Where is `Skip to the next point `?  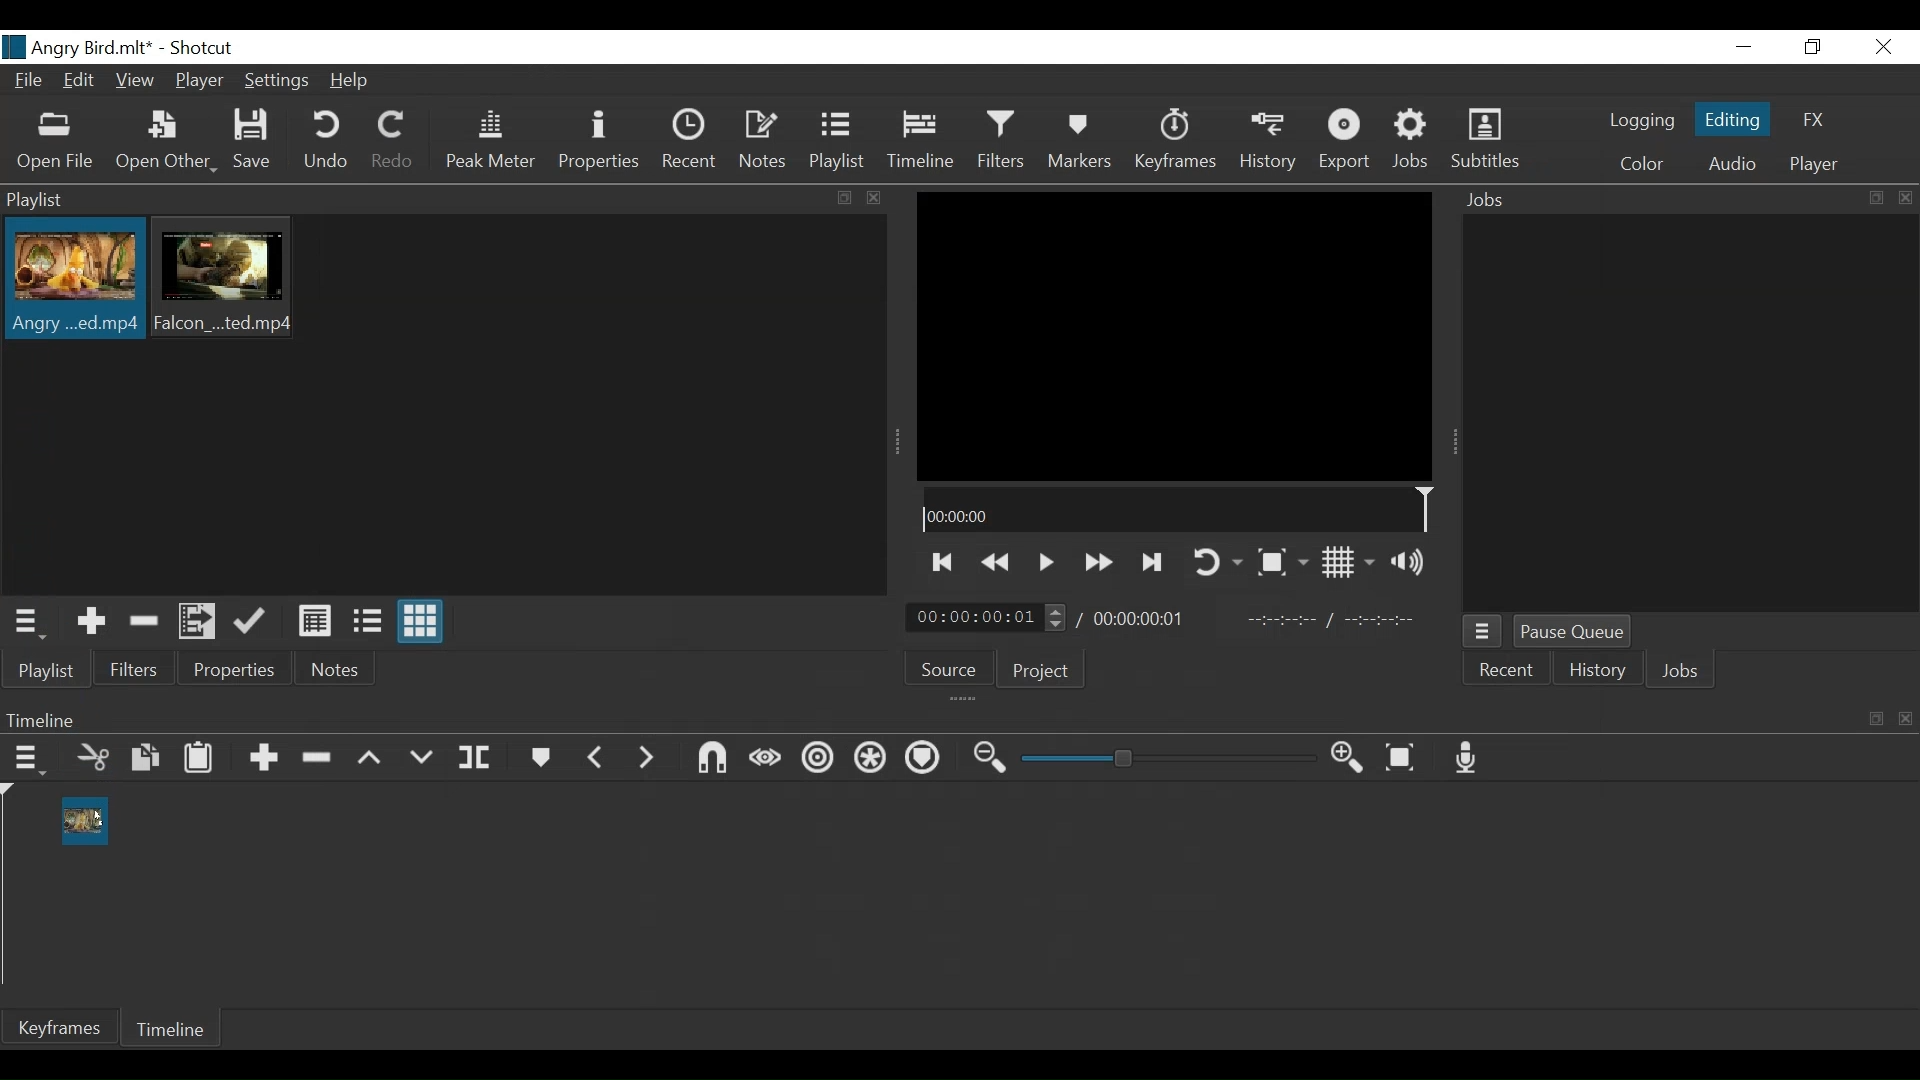 Skip to the next point  is located at coordinates (1155, 564).